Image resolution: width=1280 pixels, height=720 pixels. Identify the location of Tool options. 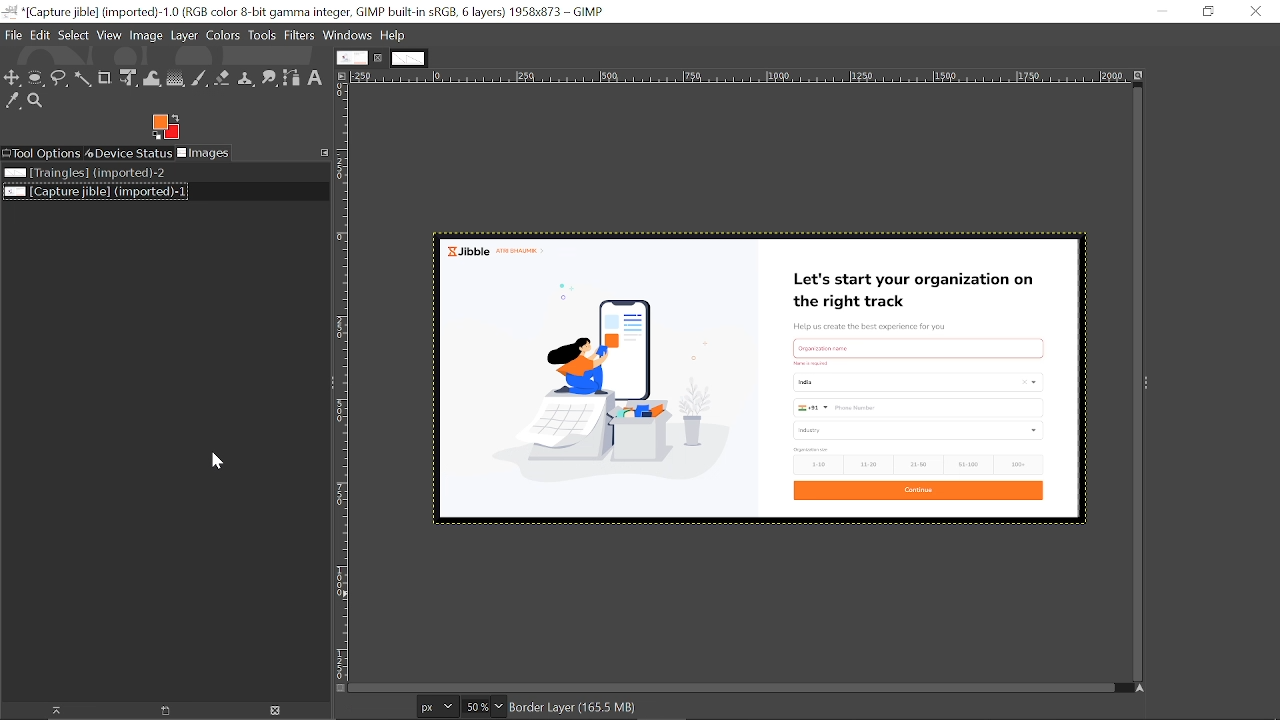
(42, 153).